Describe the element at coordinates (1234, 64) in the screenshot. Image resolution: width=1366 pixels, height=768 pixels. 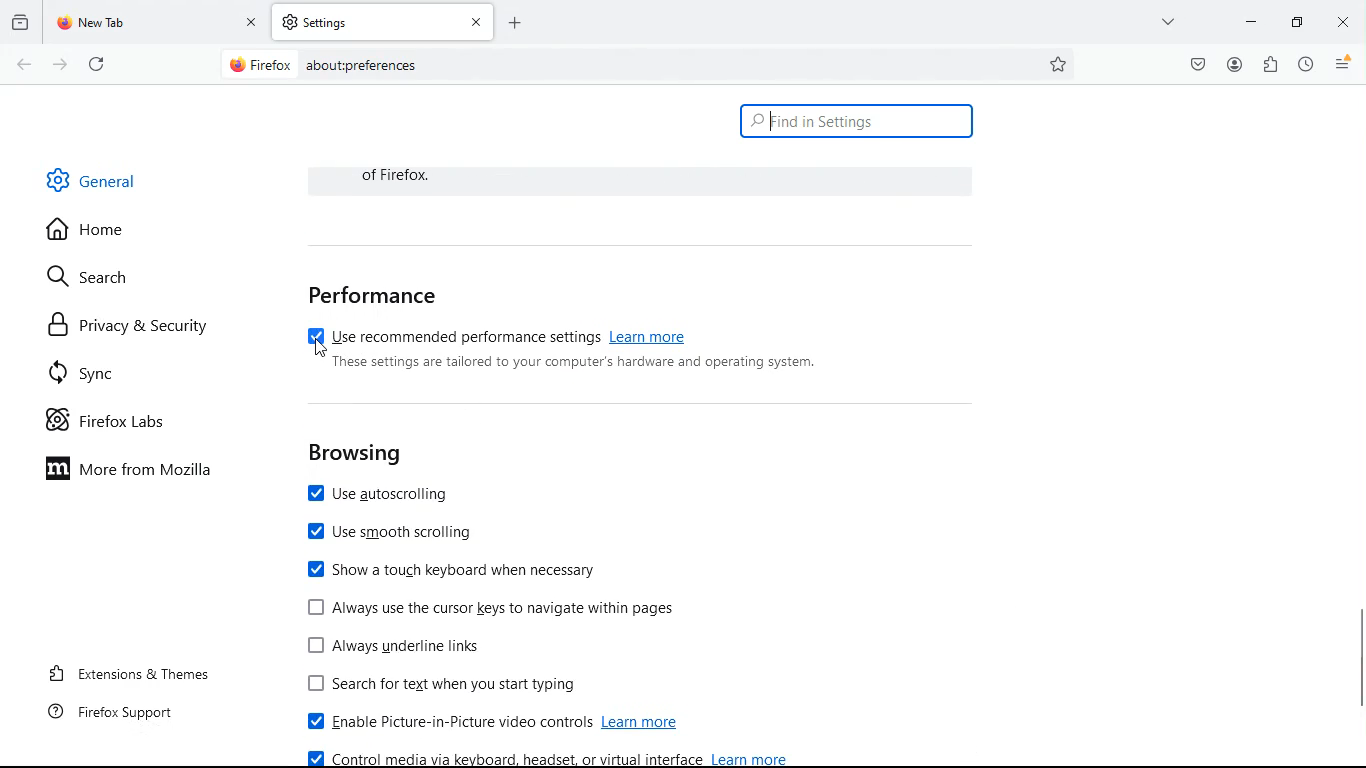
I see `profile` at that location.